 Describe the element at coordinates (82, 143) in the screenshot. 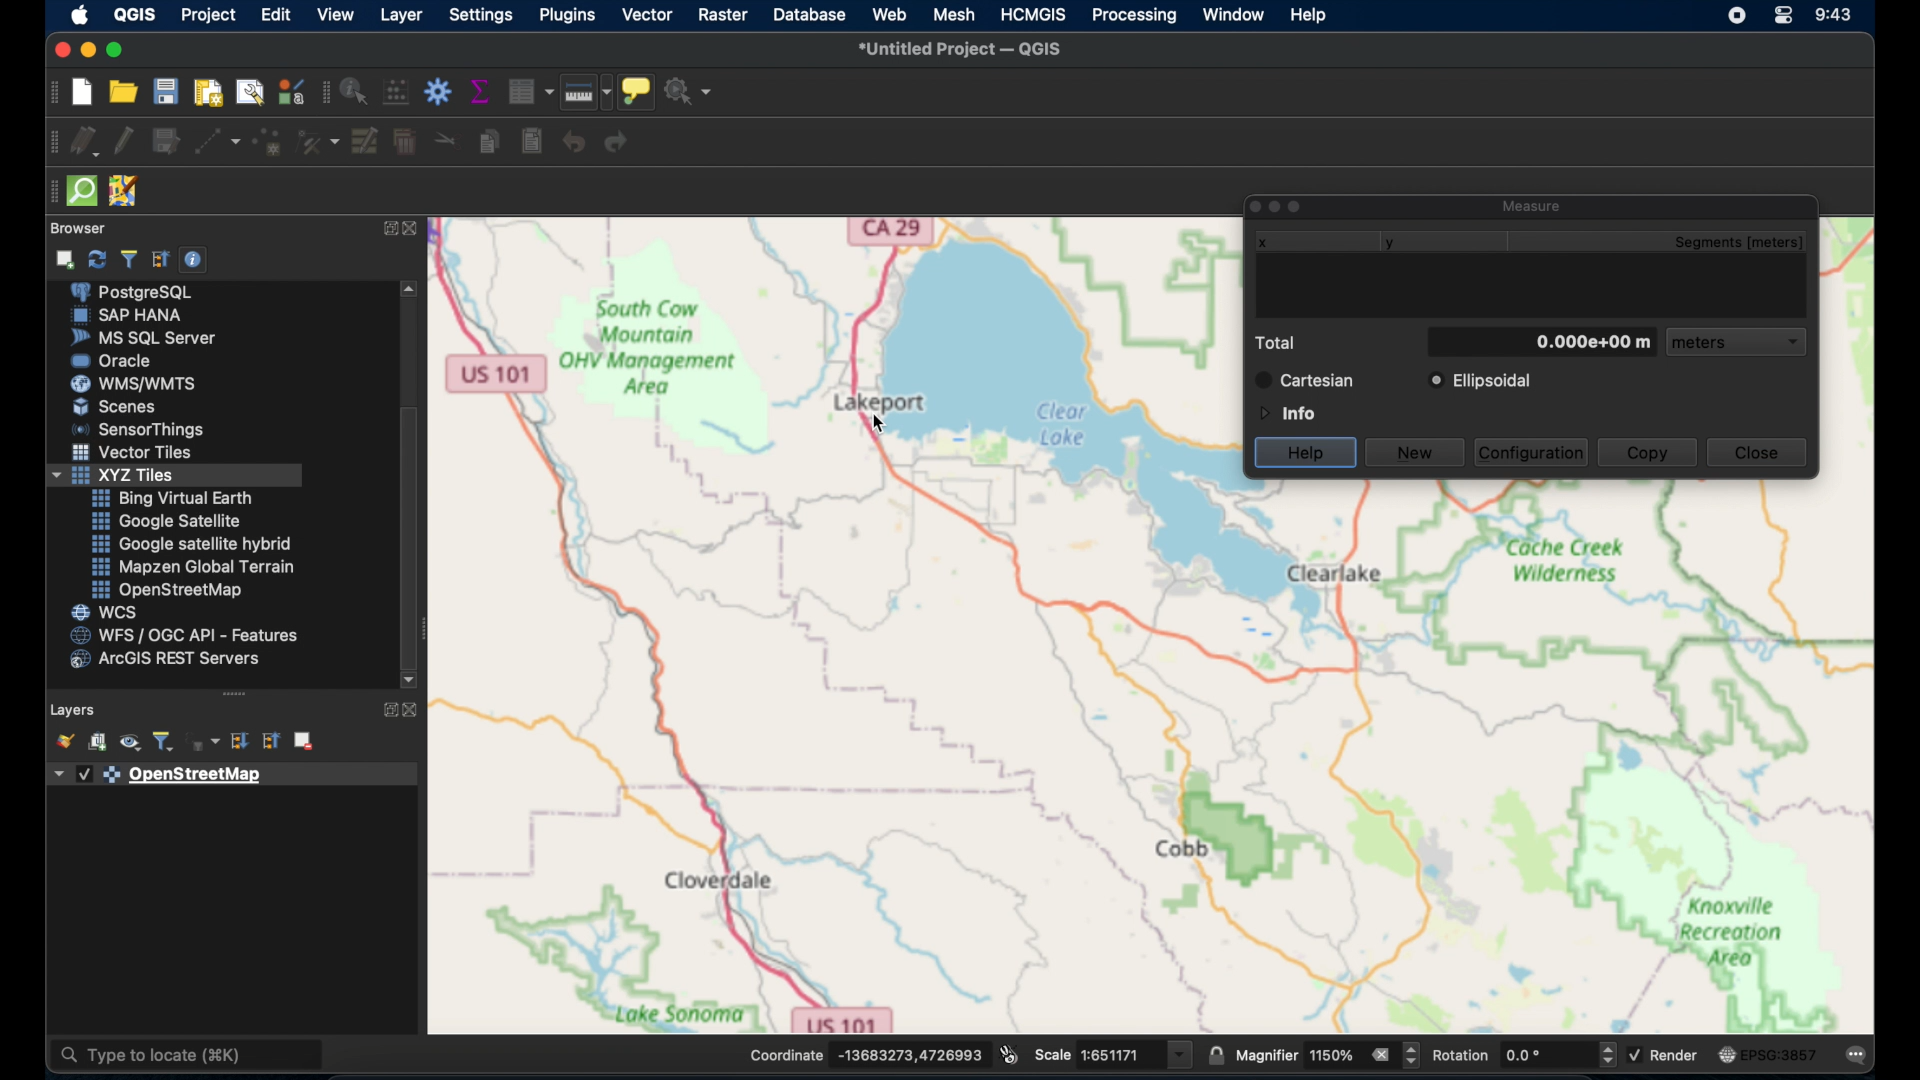

I see `current layer edits` at that location.